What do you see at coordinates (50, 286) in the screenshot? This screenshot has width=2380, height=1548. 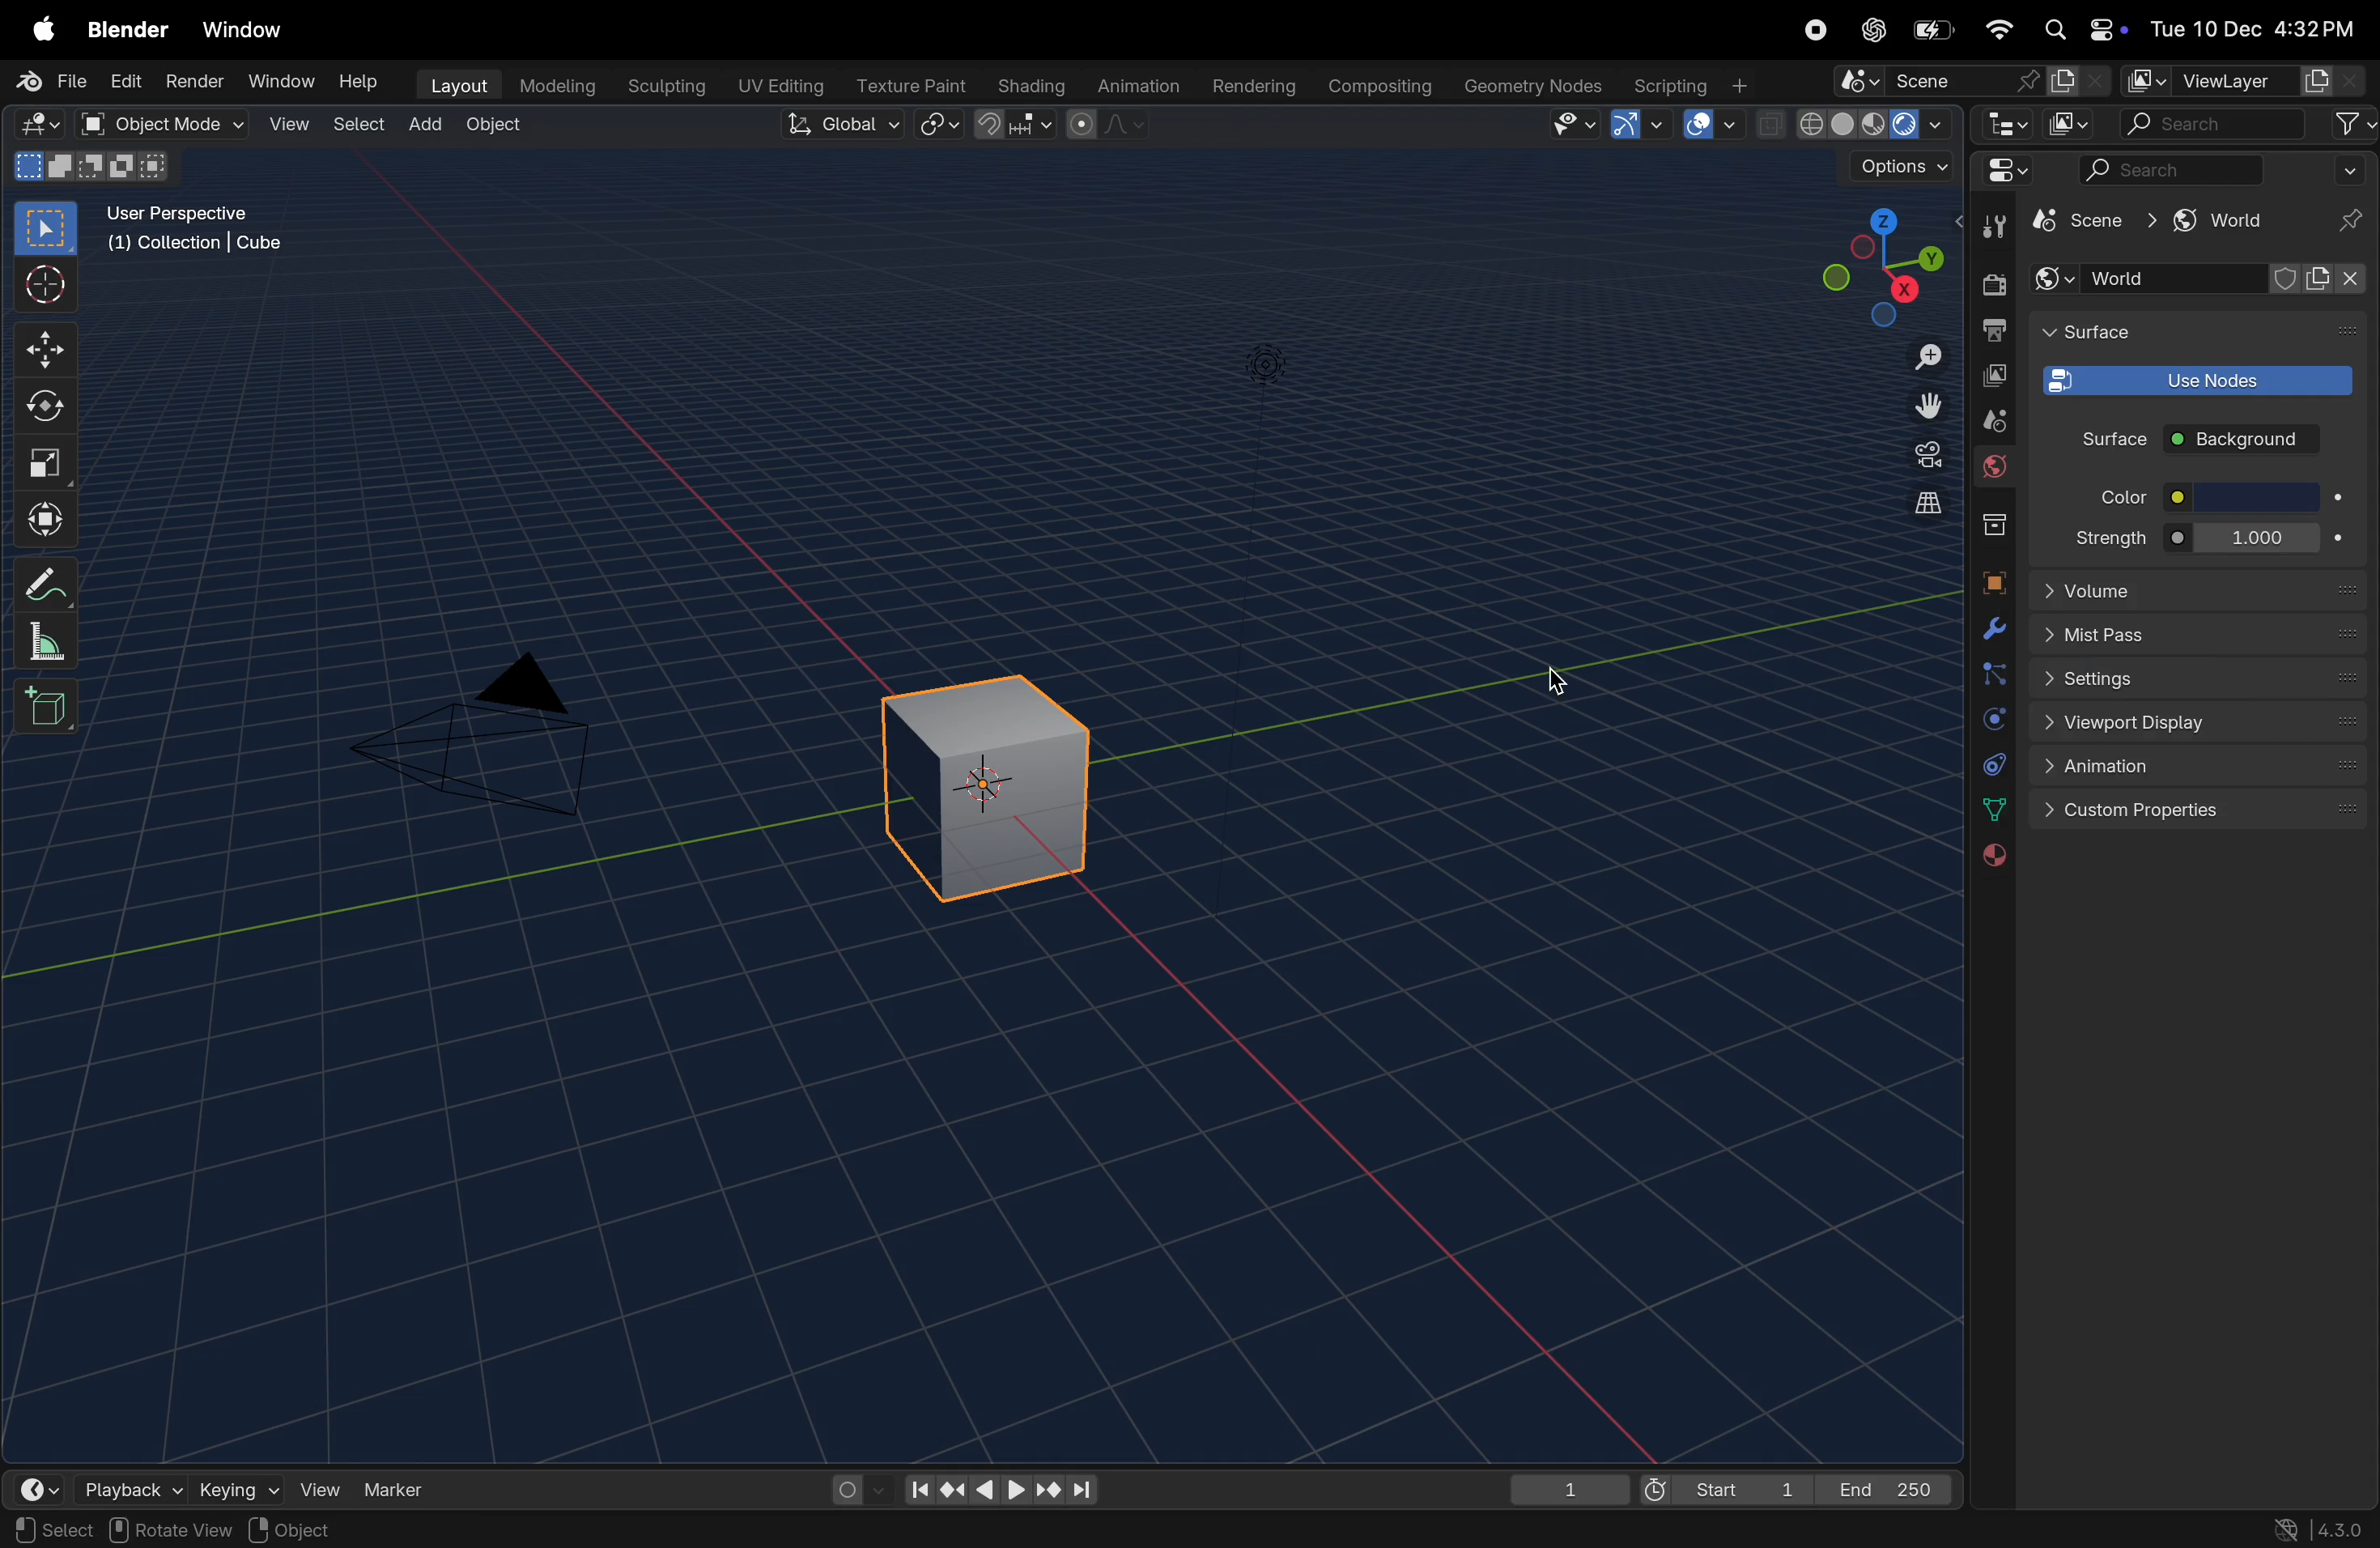 I see `cursor` at bounding box center [50, 286].